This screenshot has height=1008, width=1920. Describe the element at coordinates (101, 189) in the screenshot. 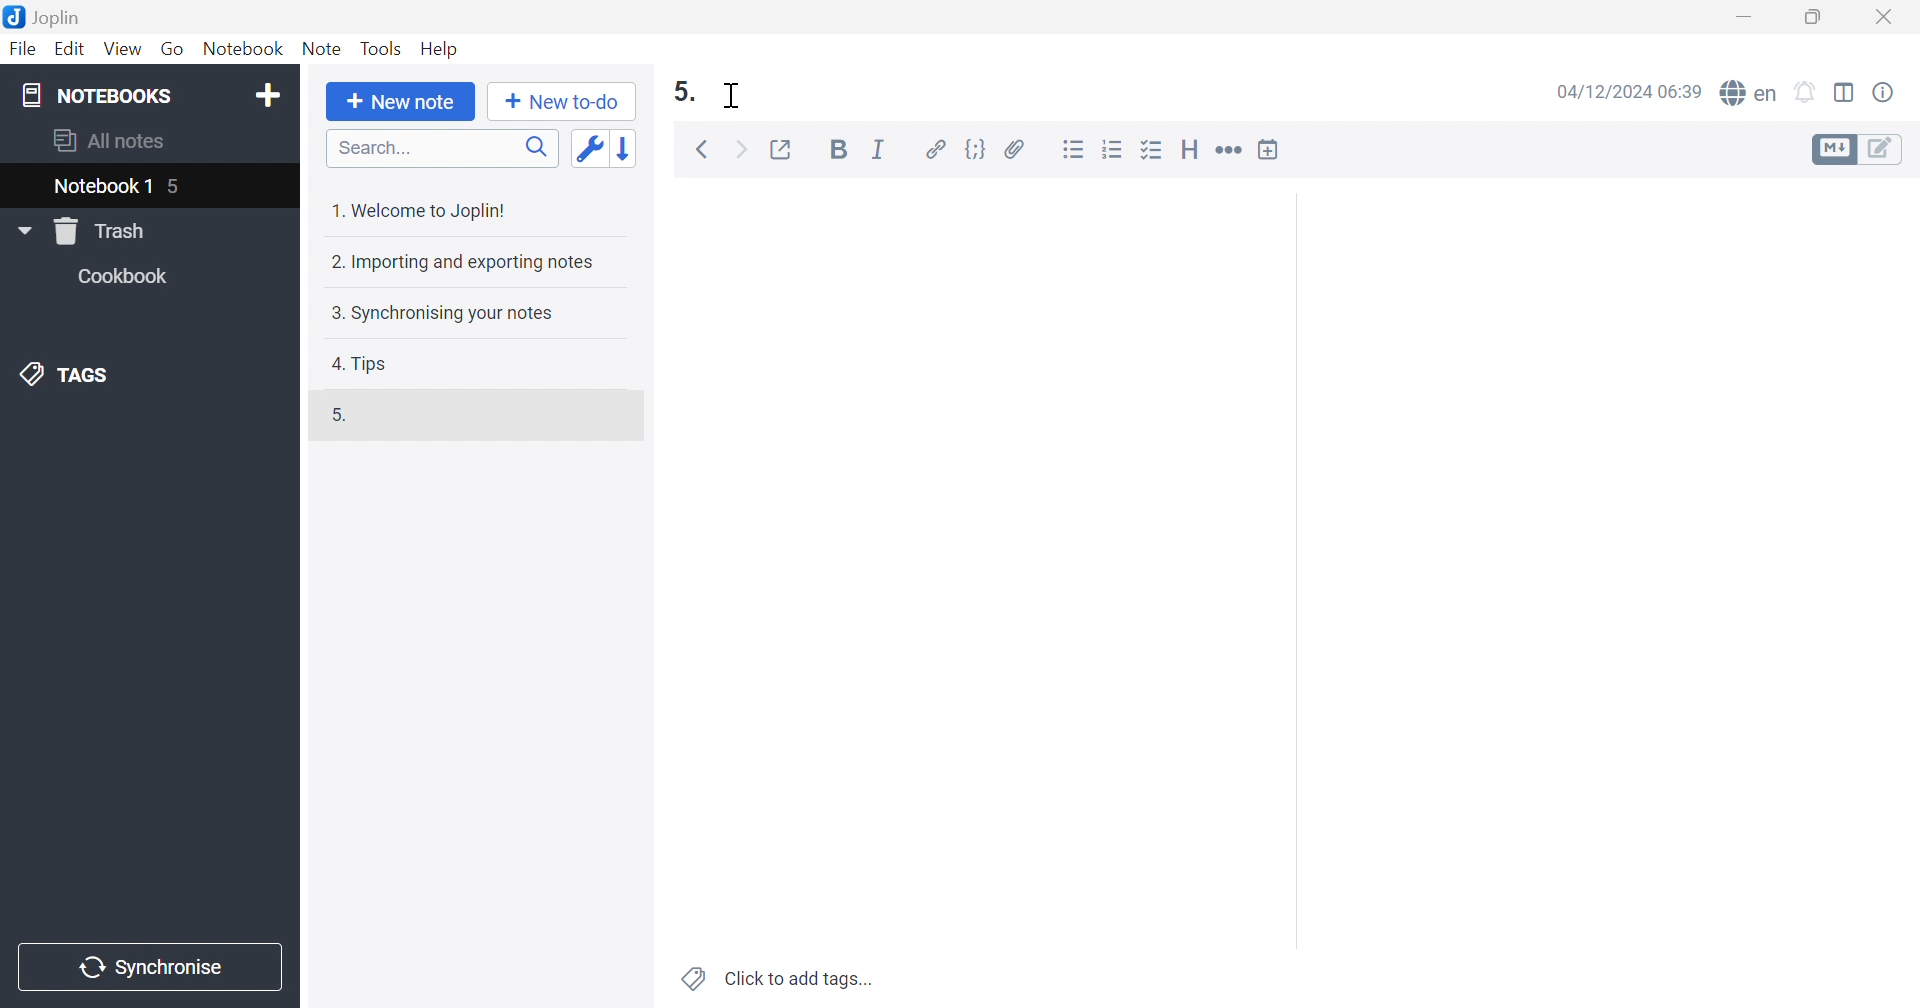

I see `Notebook 1` at that location.